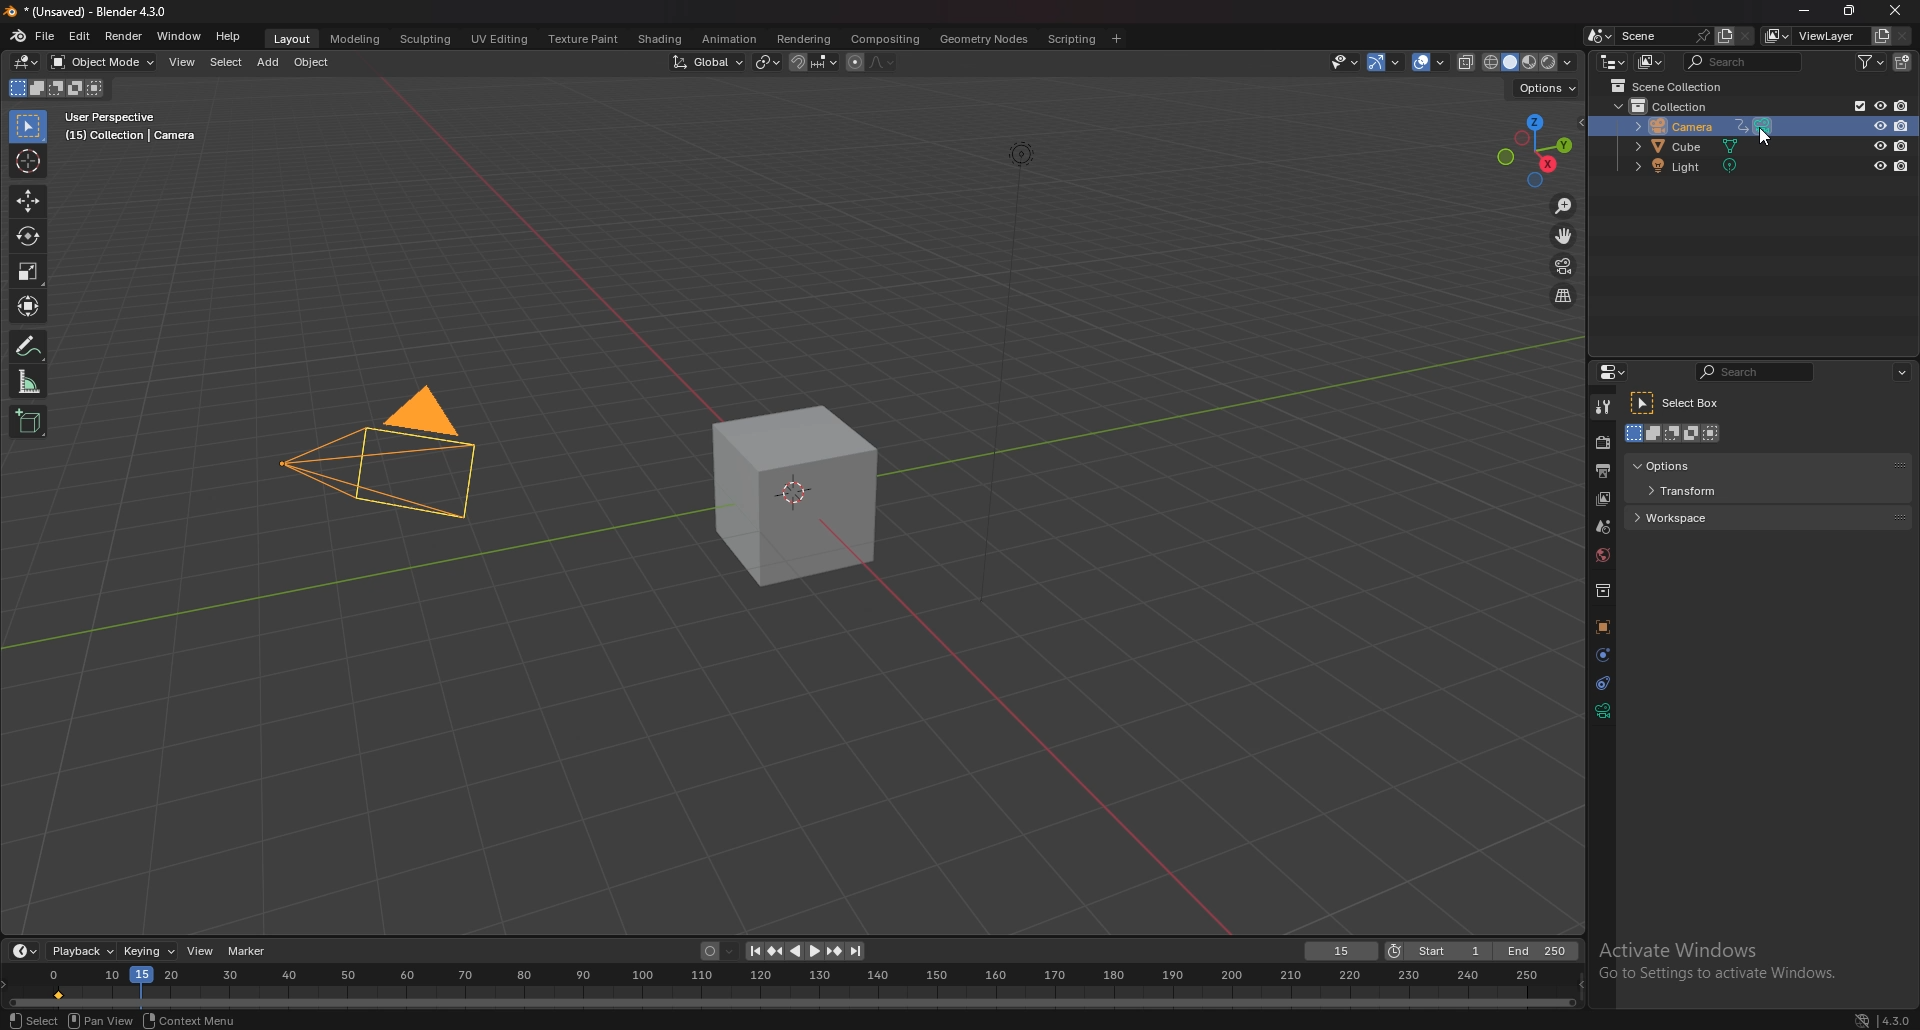 This screenshot has height=1030, width=1920. I want to click on add workspace, so click(1117, 37).